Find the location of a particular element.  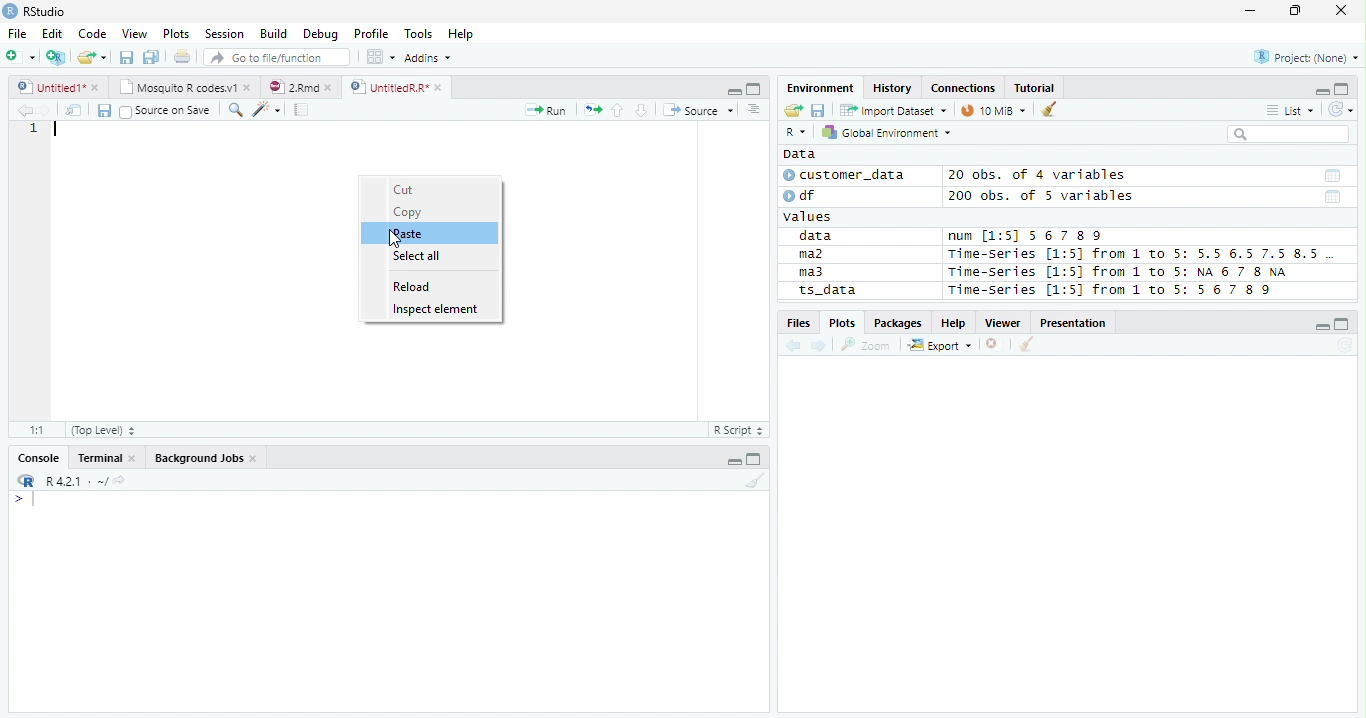

Date is located at coordinates (1331, 176).